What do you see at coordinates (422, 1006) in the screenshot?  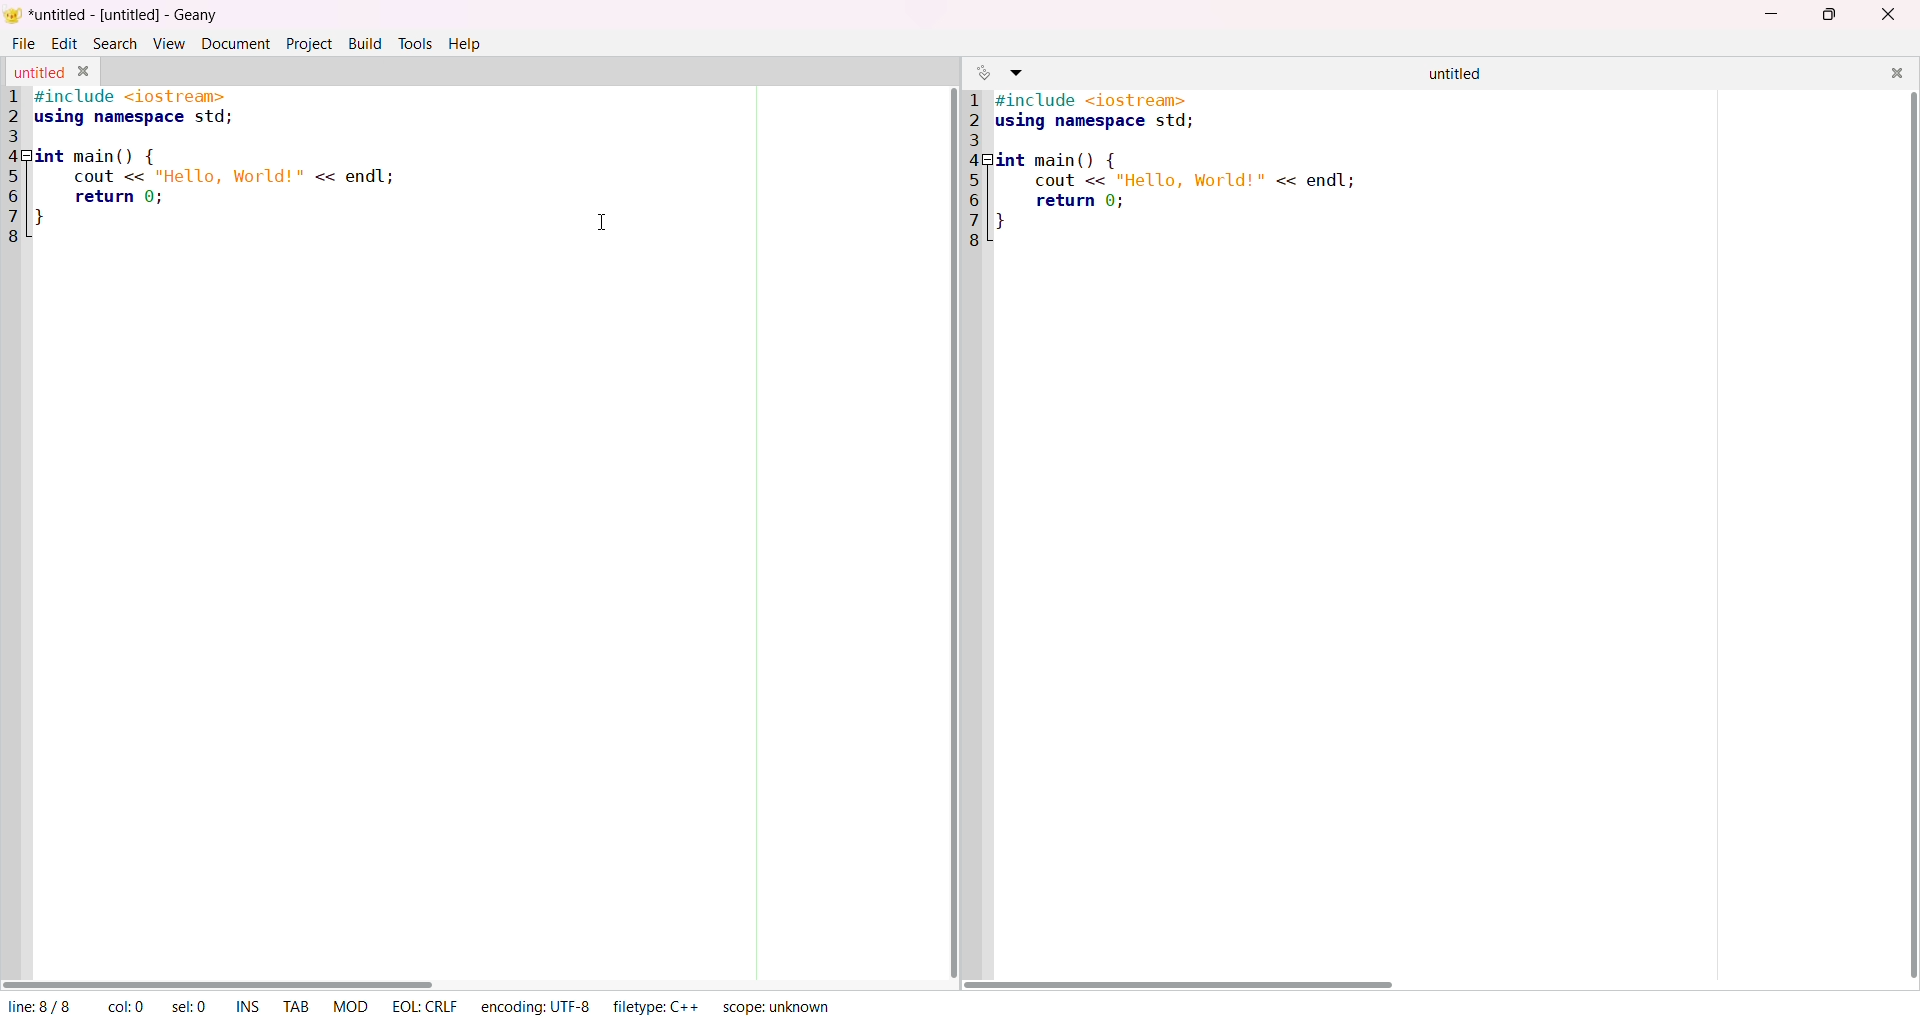 I see `EOL: CRLF` at bounding box center [422, 1006].